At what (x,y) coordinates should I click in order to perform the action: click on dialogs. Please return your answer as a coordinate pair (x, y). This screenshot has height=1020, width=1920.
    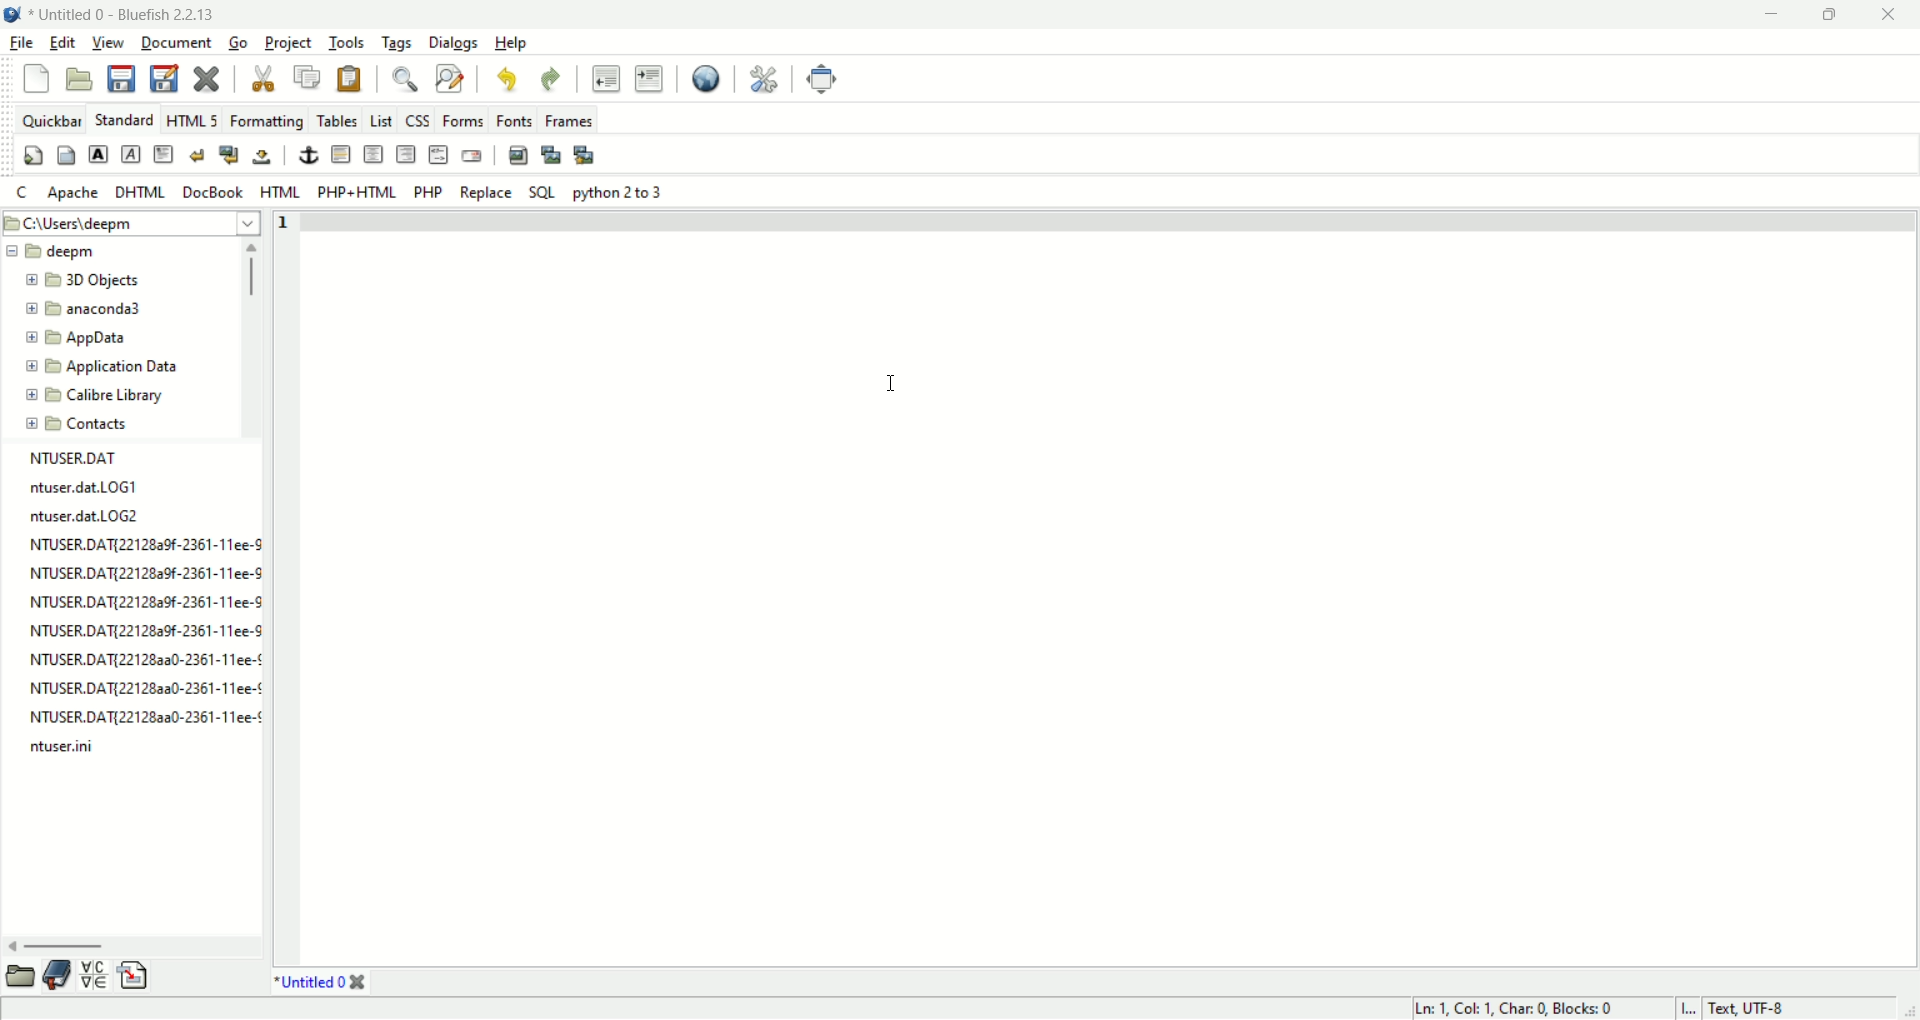
    Looking at the image, I should click on (460, 45).